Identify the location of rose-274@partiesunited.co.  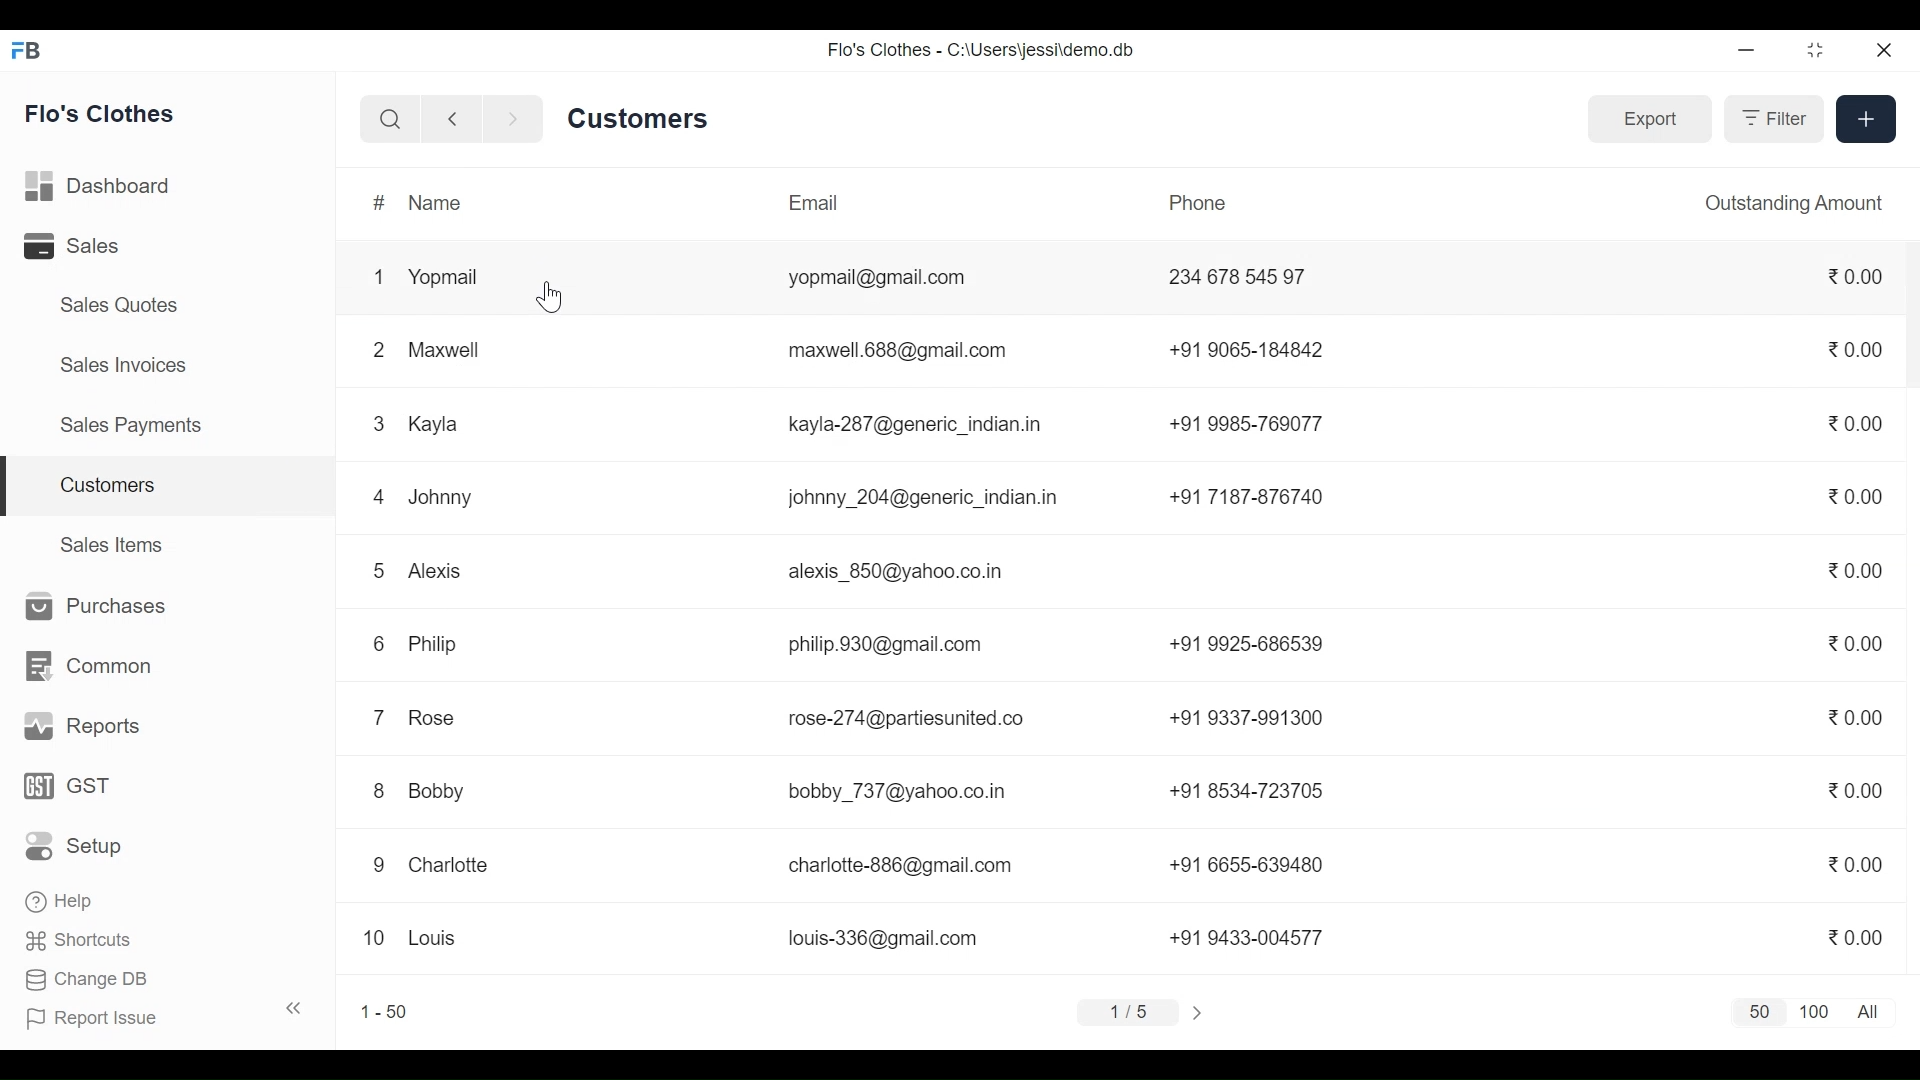
(915, 719).